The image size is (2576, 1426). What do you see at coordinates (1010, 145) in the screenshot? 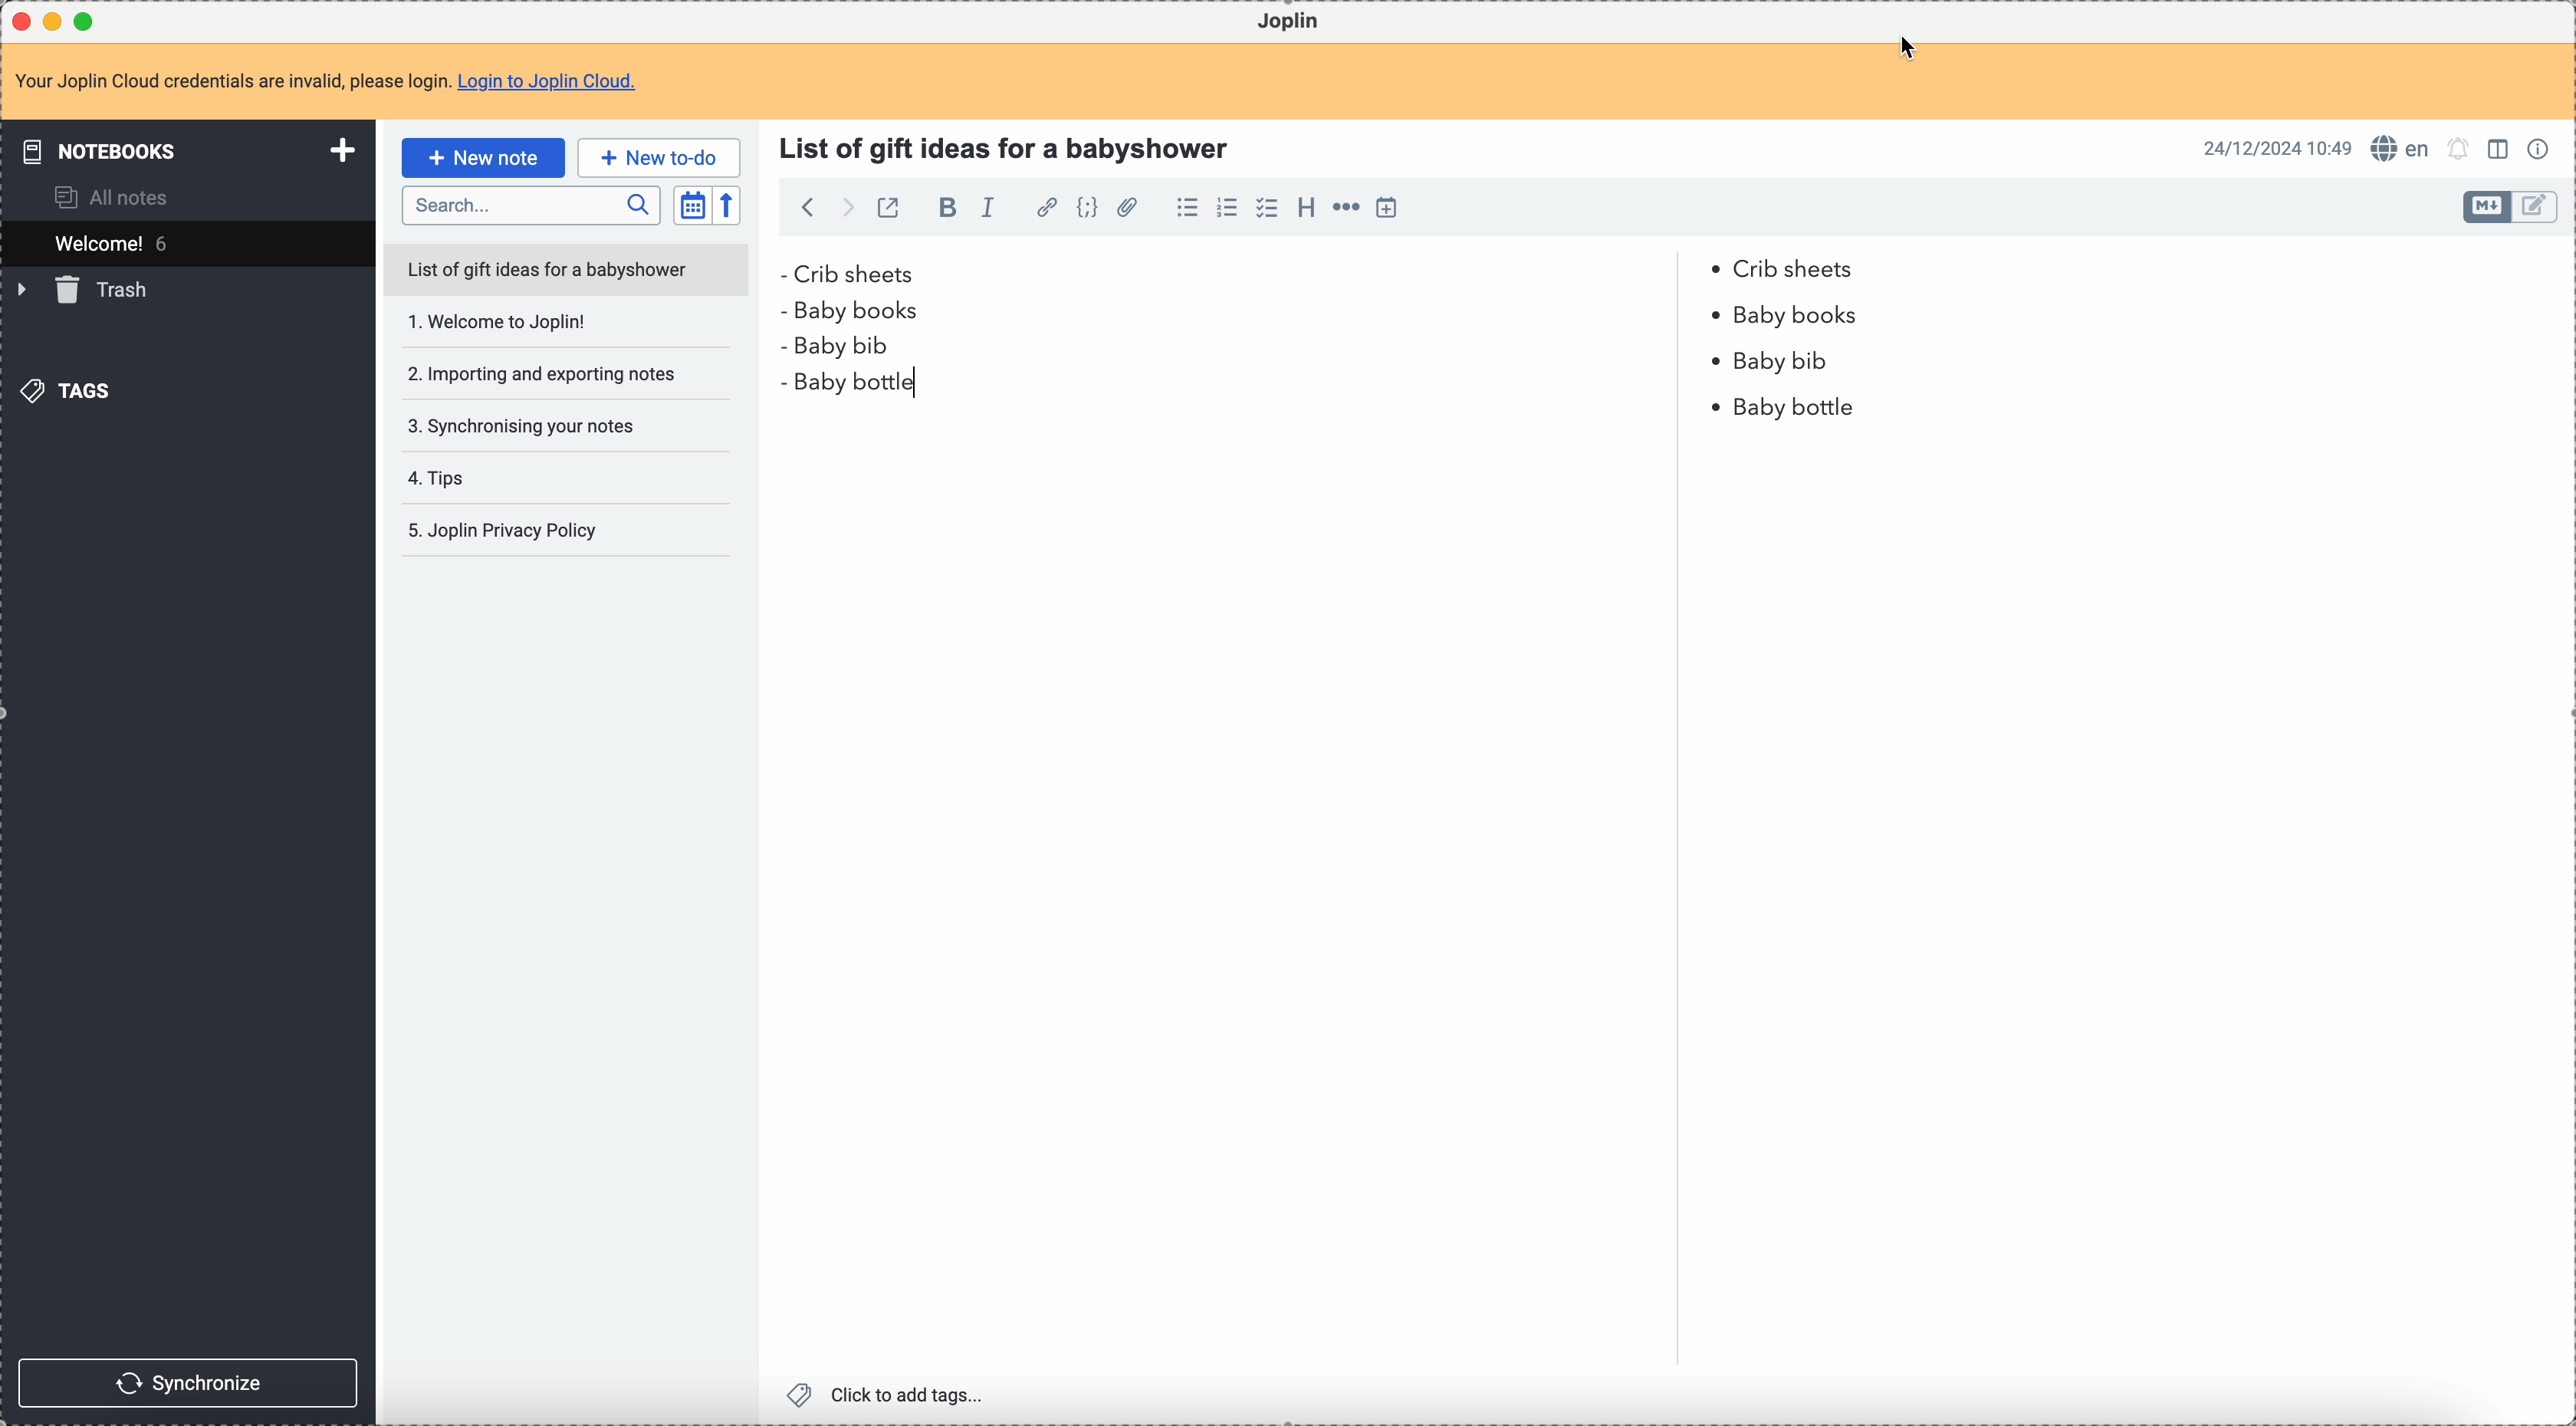
I see `title` at bounding box center [1010, 145].